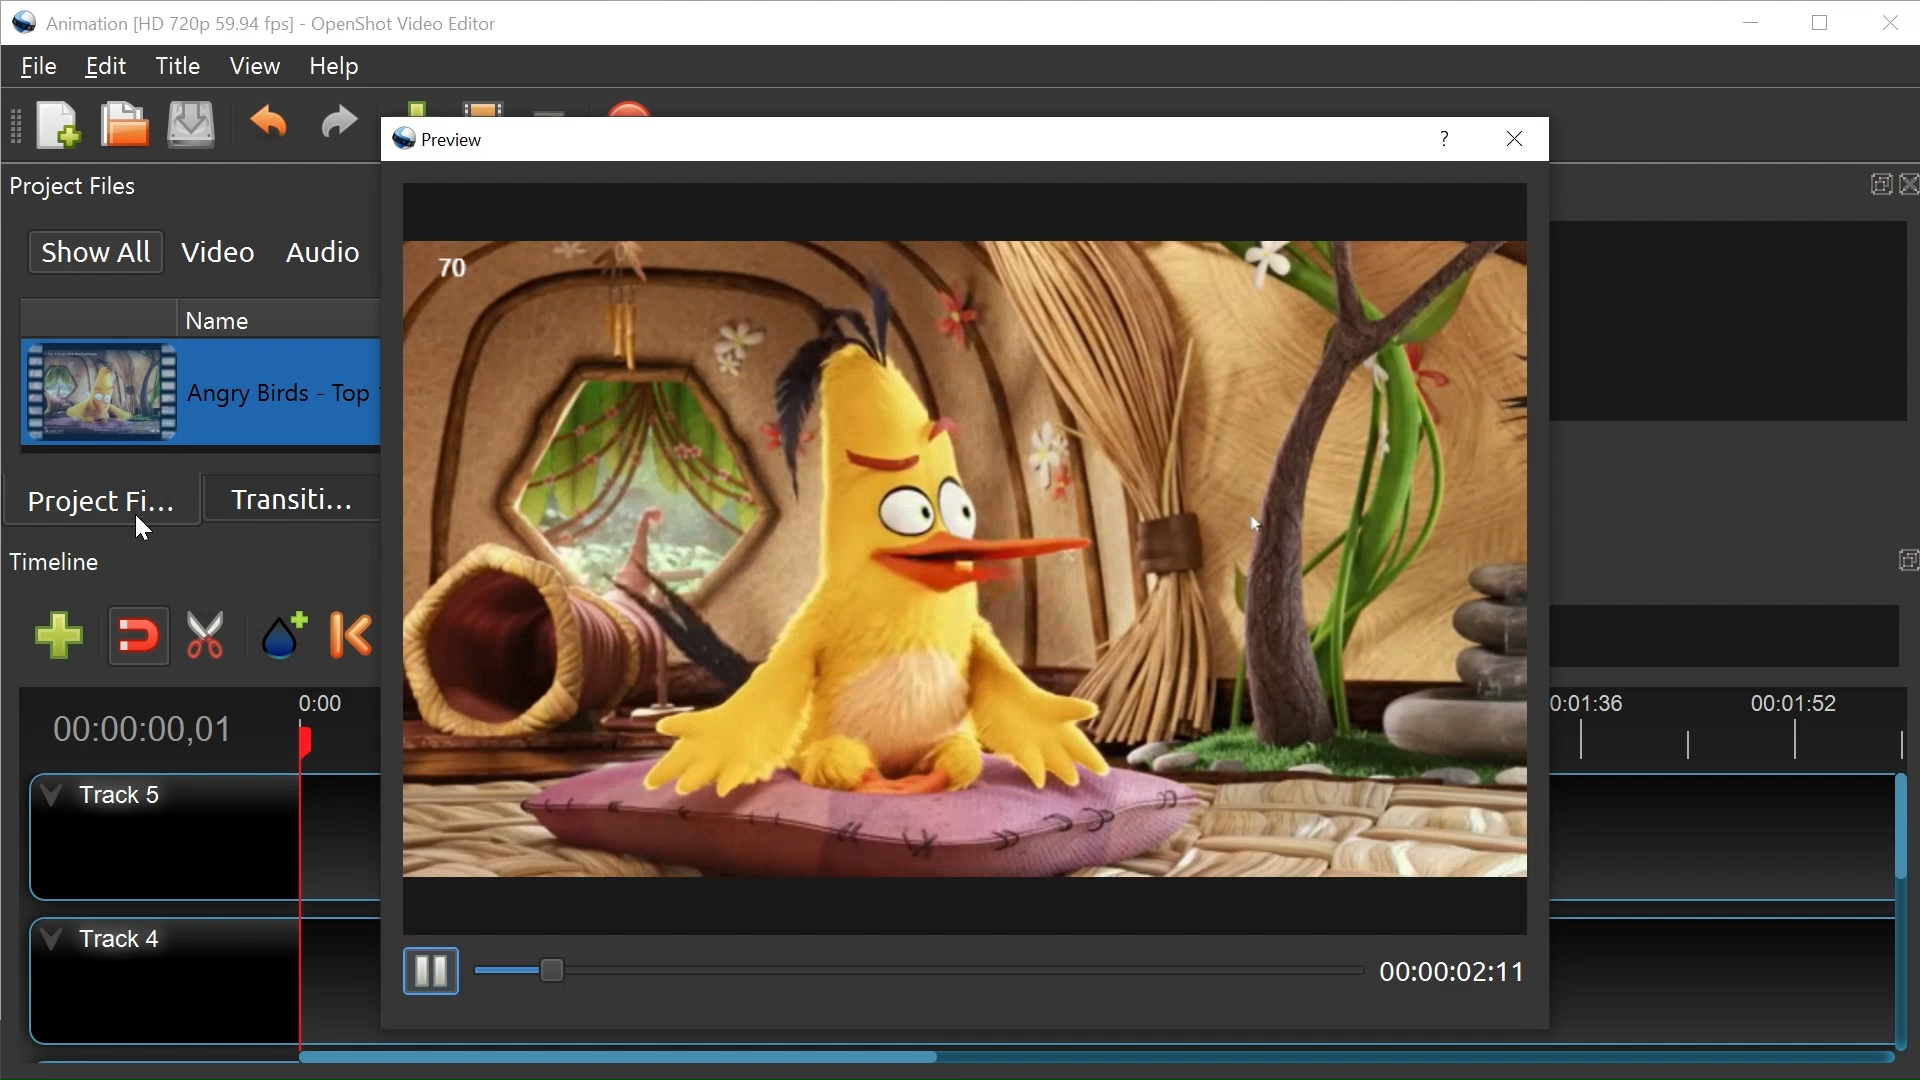 This screenshot has height=1080, width=1920. Describe the element at coordinates (280, 320) in the screenshot. I see `Name` at that location.